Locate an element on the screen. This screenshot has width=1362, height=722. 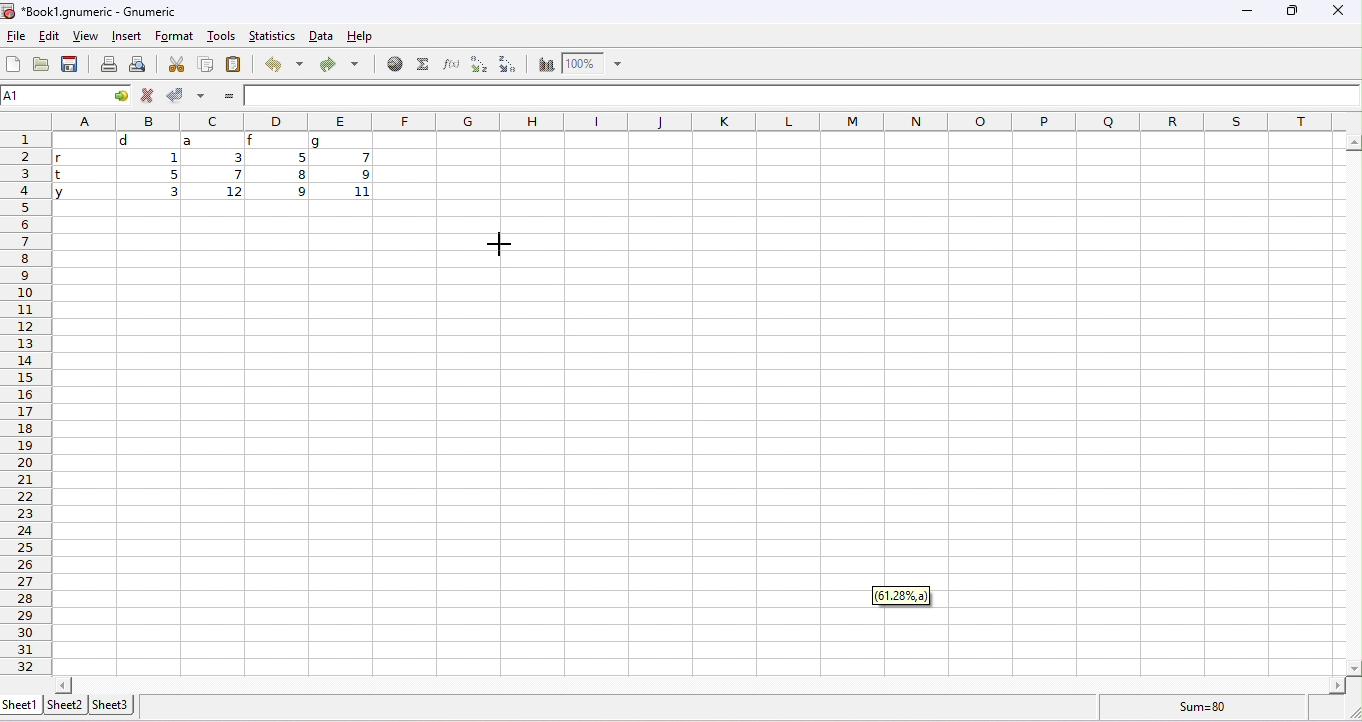
61.28% is located at coordinates (903, 597).